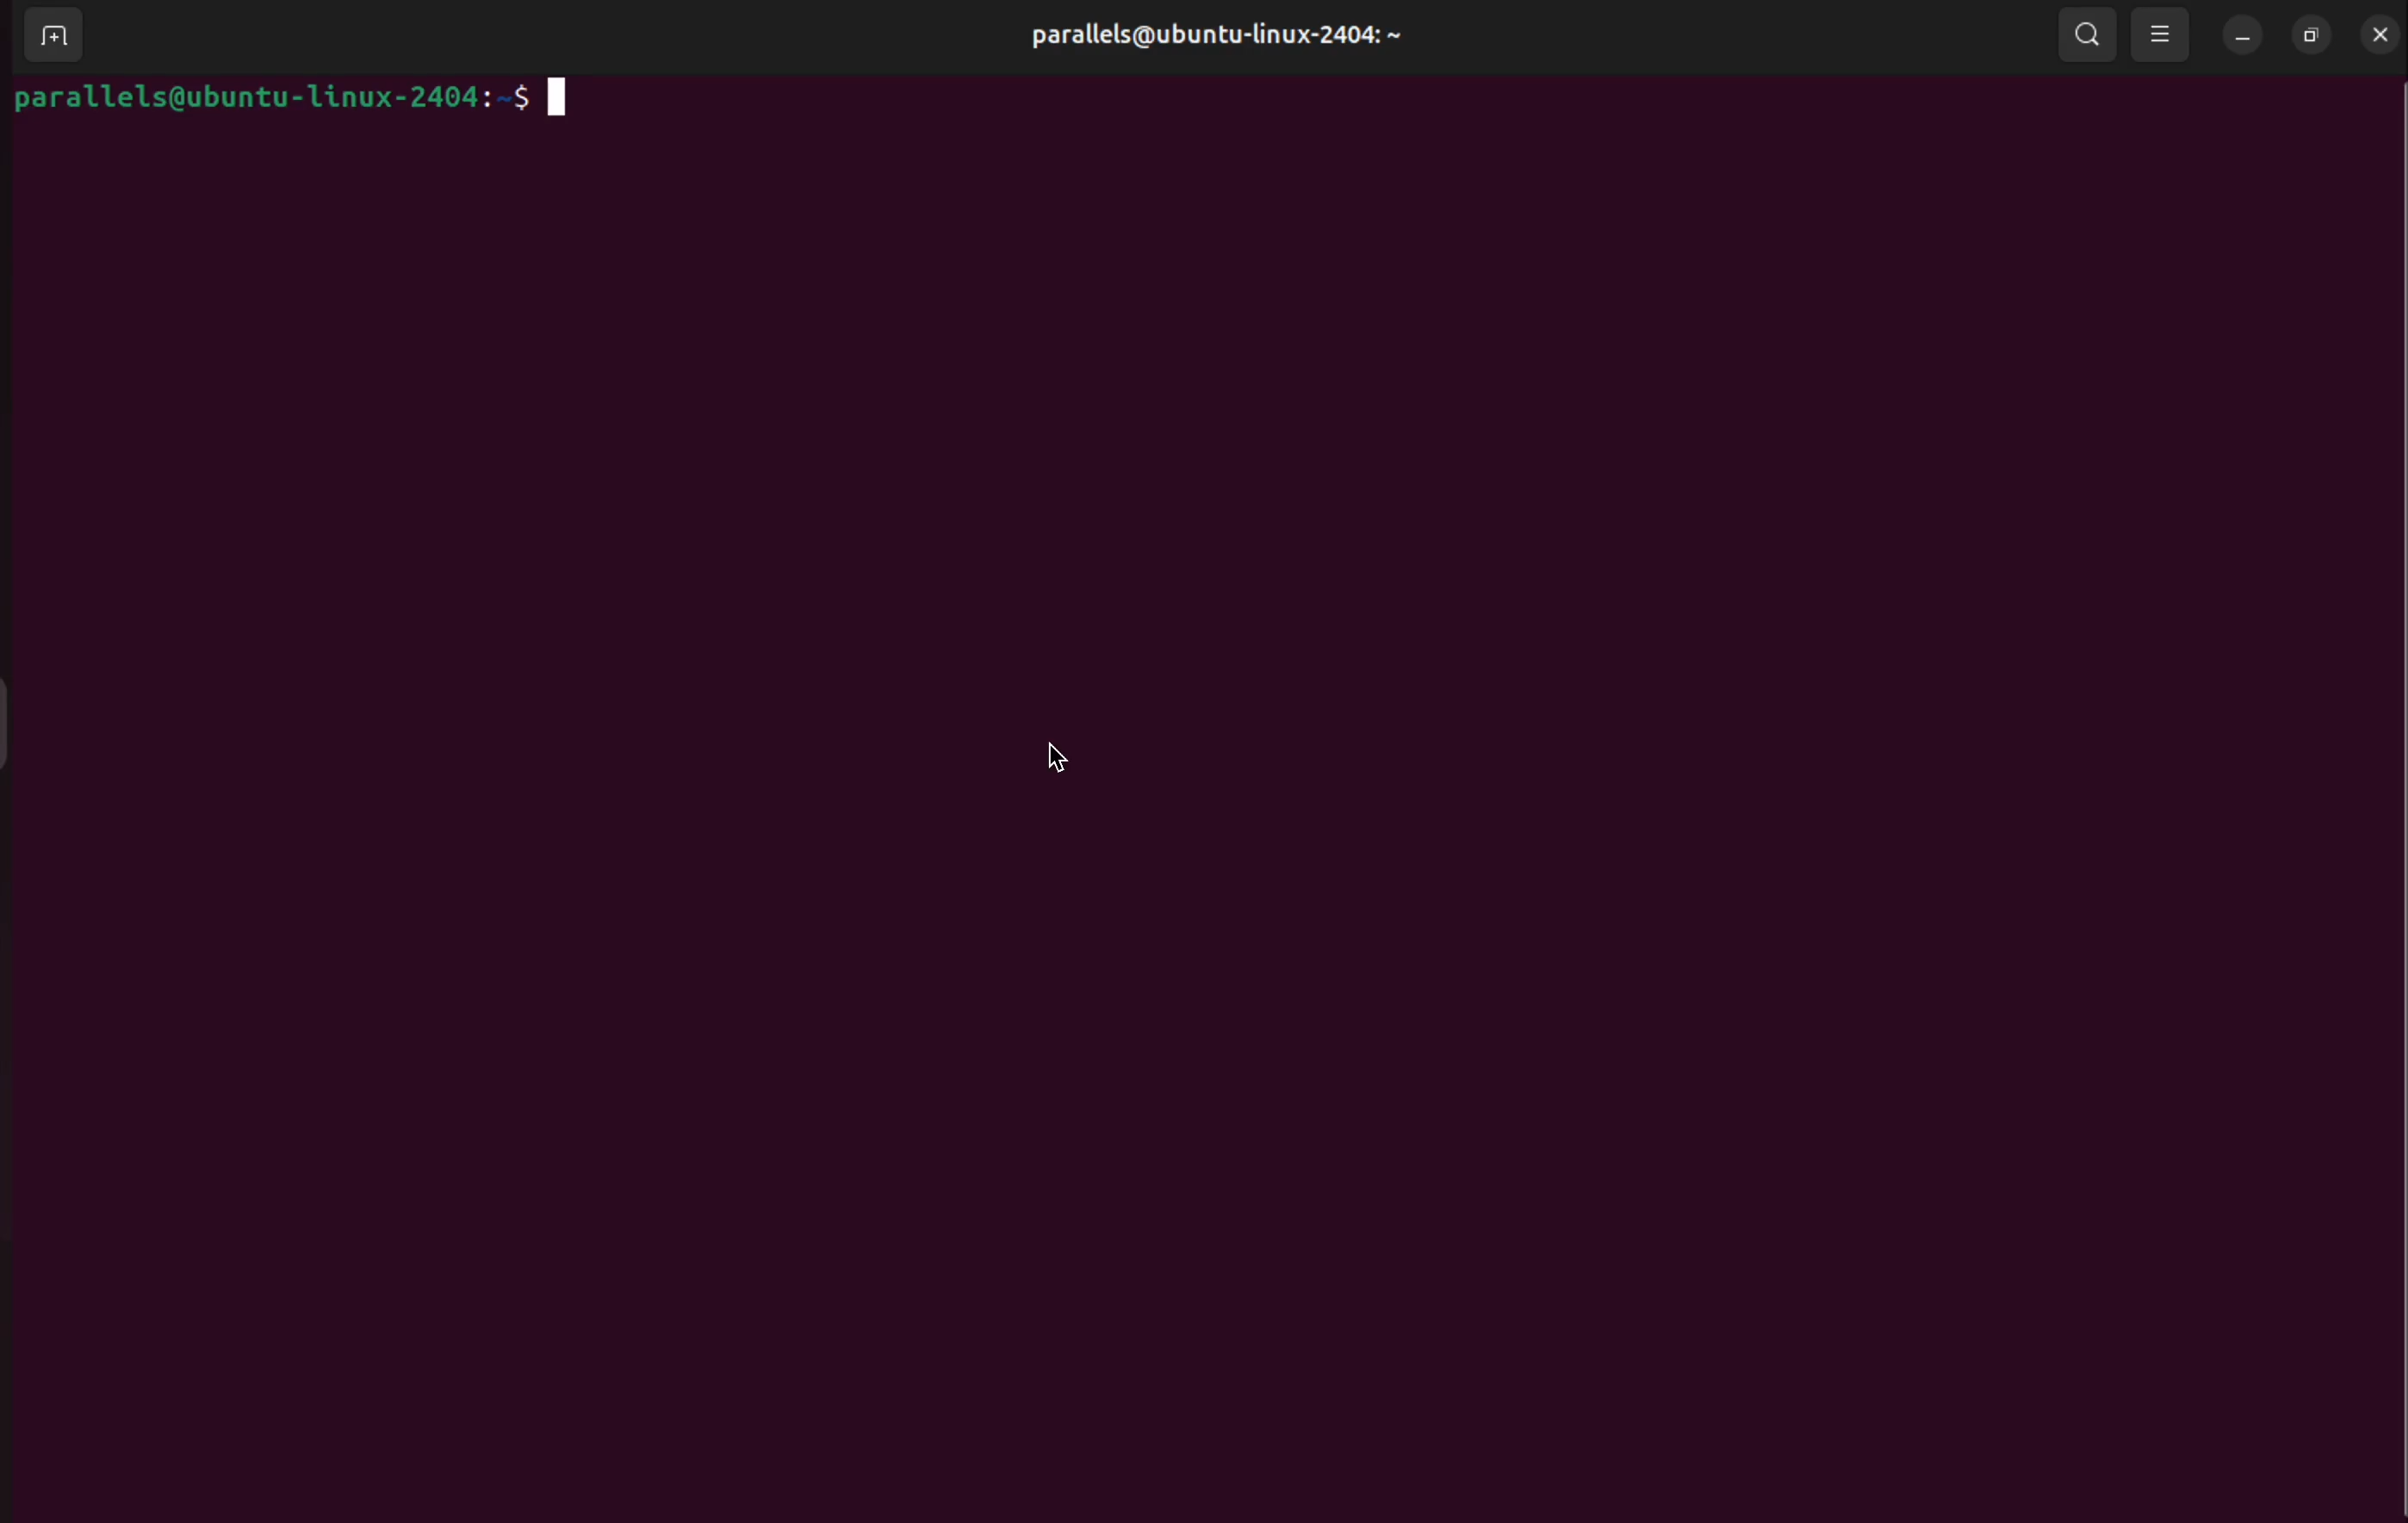  Describe the element at coordinates (59, 35) in the screenshot. I see `add terminal` at that location.